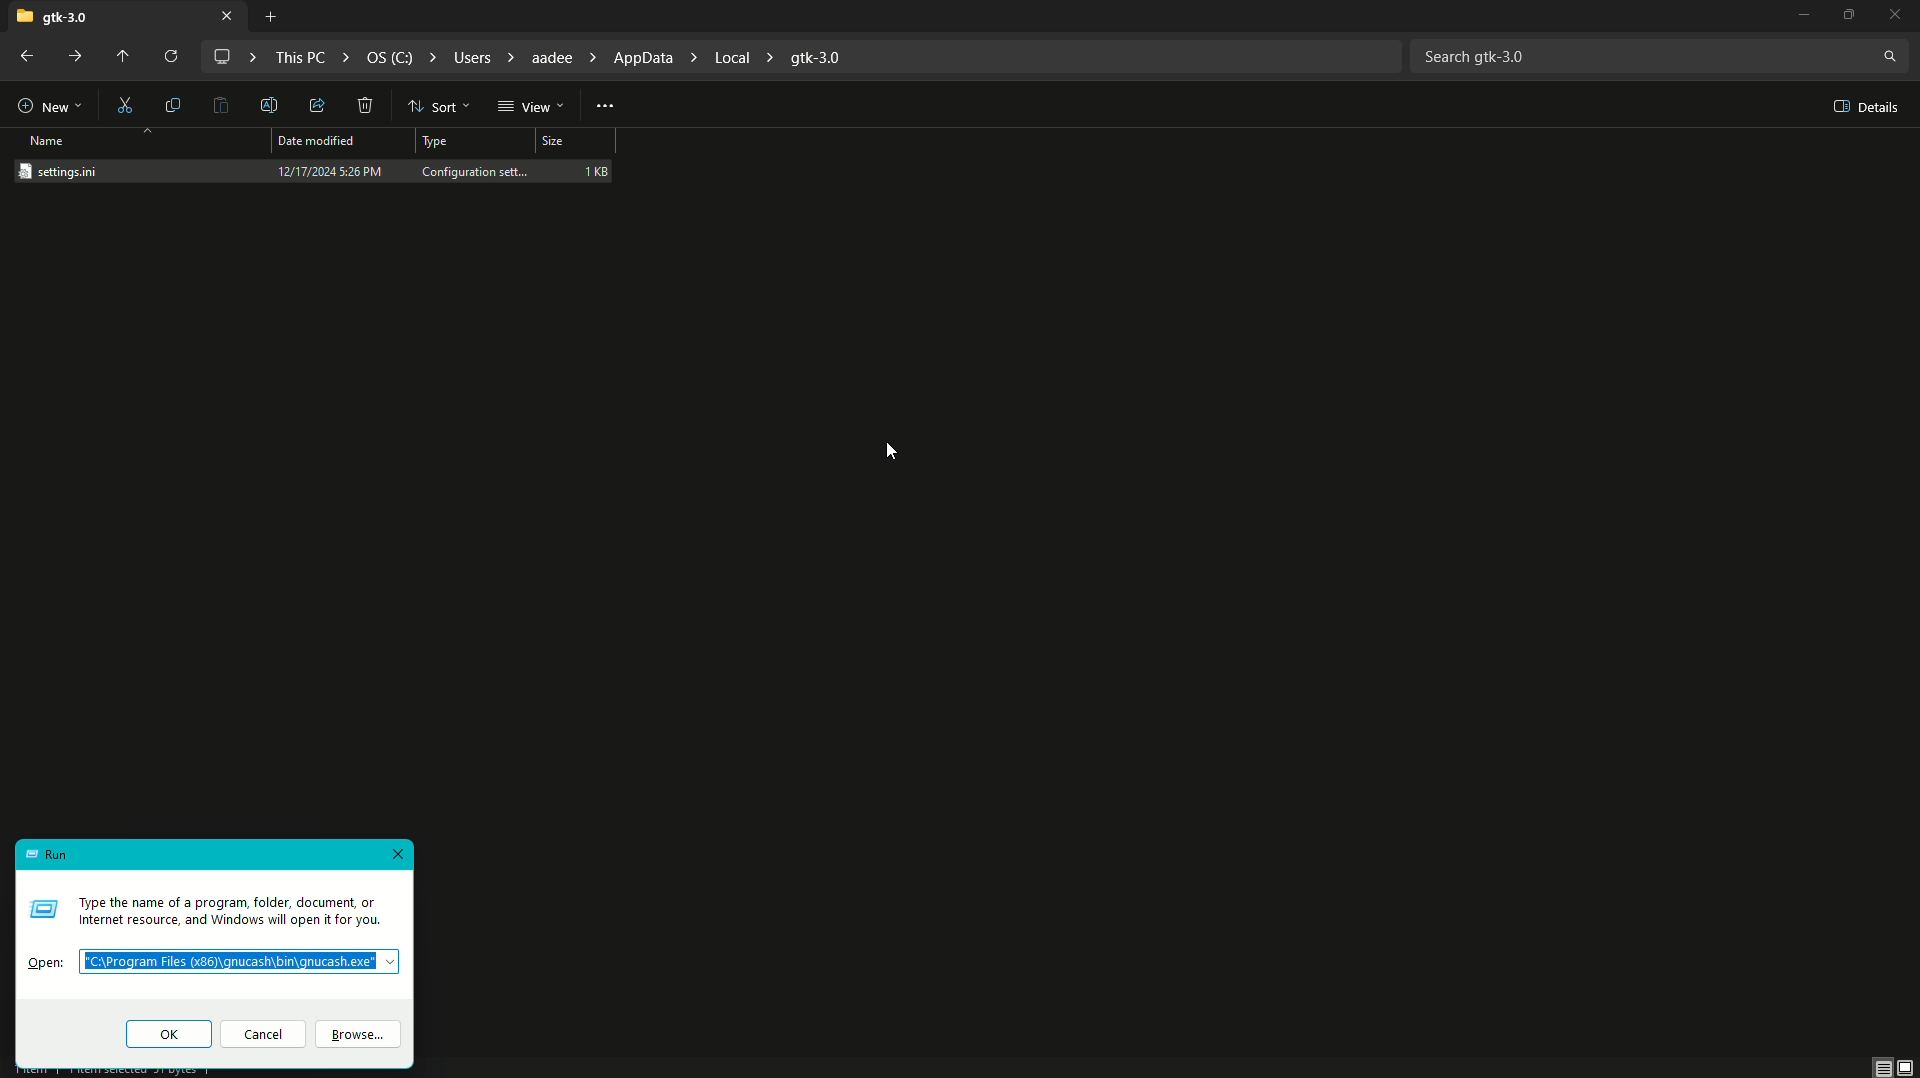  What do you see at coordinates (573, 144) in the screenshot?
I see `Size` at bounding box center [573, 144].